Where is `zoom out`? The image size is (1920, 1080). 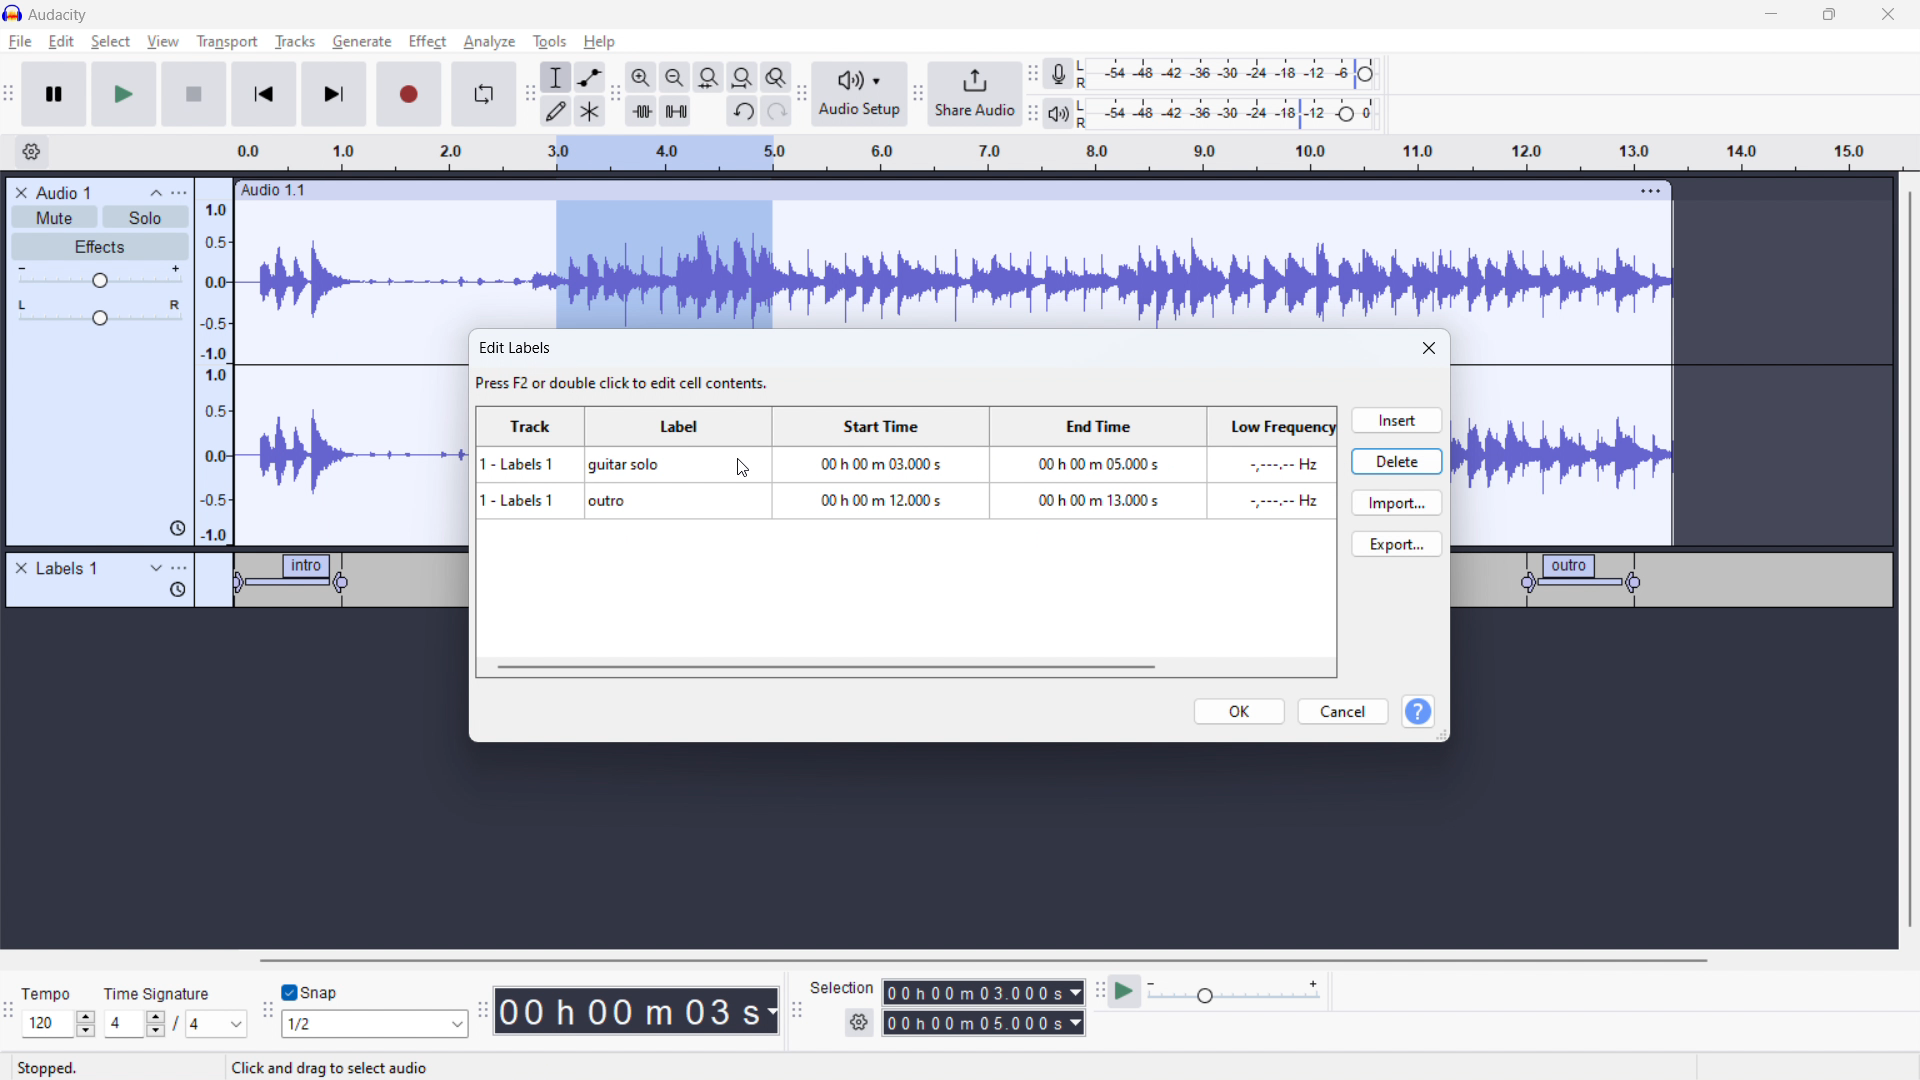
zoom out is located at coordinates (674, 77).